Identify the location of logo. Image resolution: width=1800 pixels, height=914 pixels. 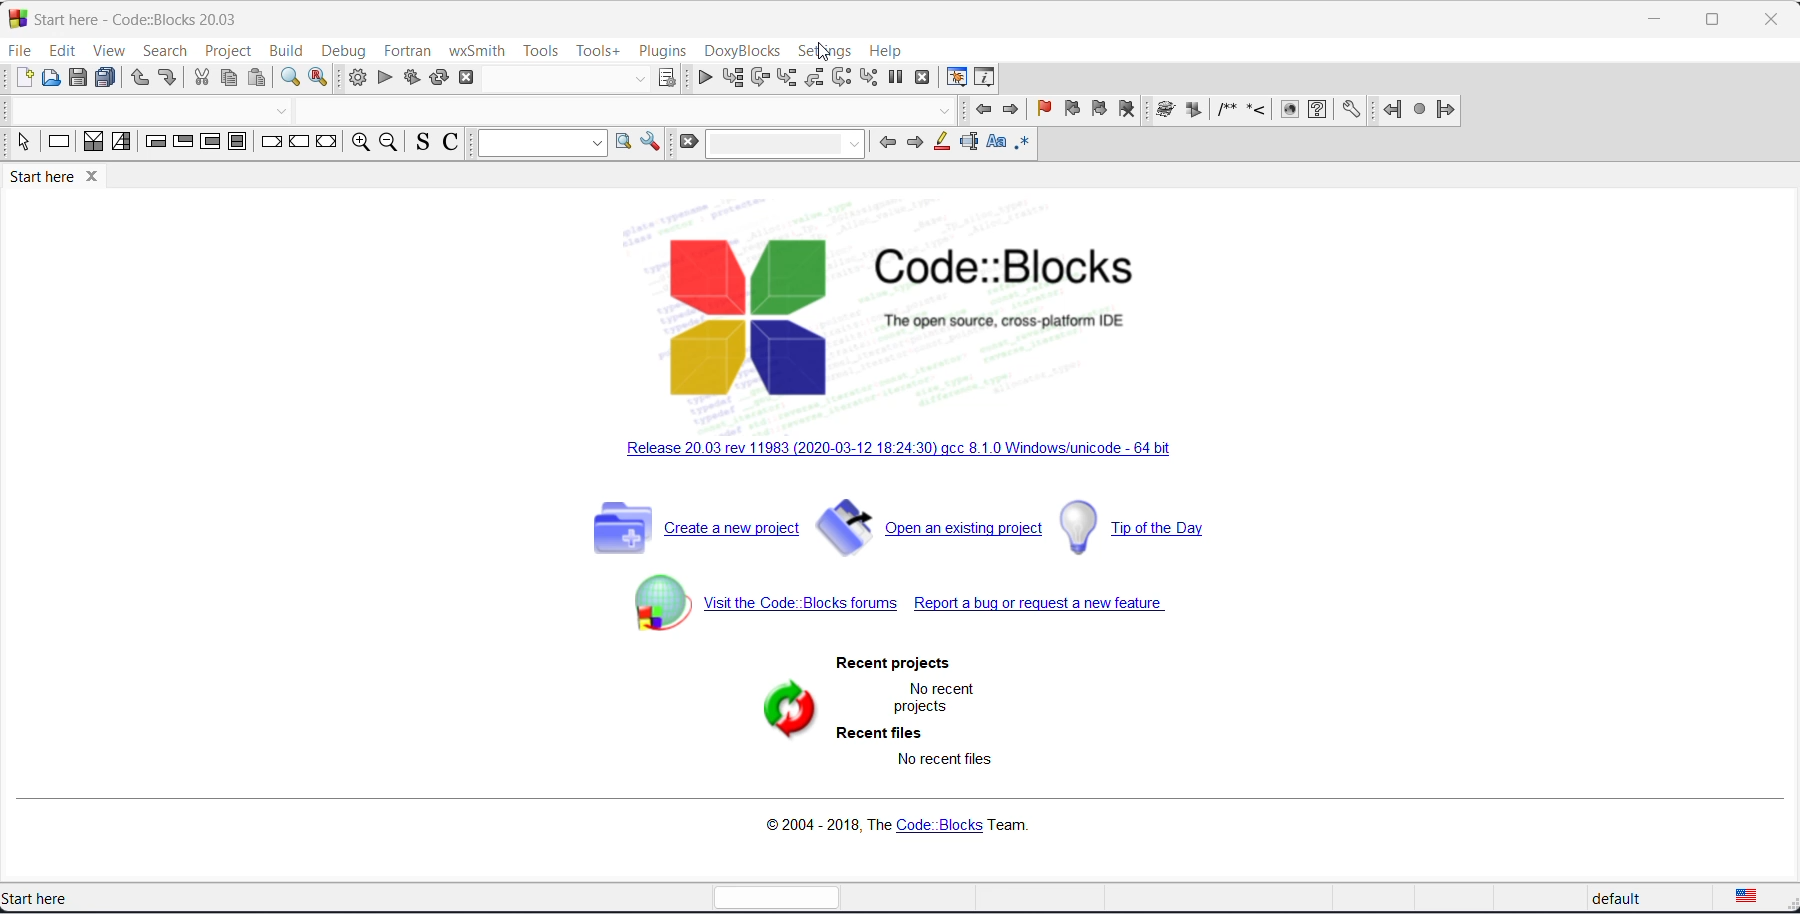
(748, 317).